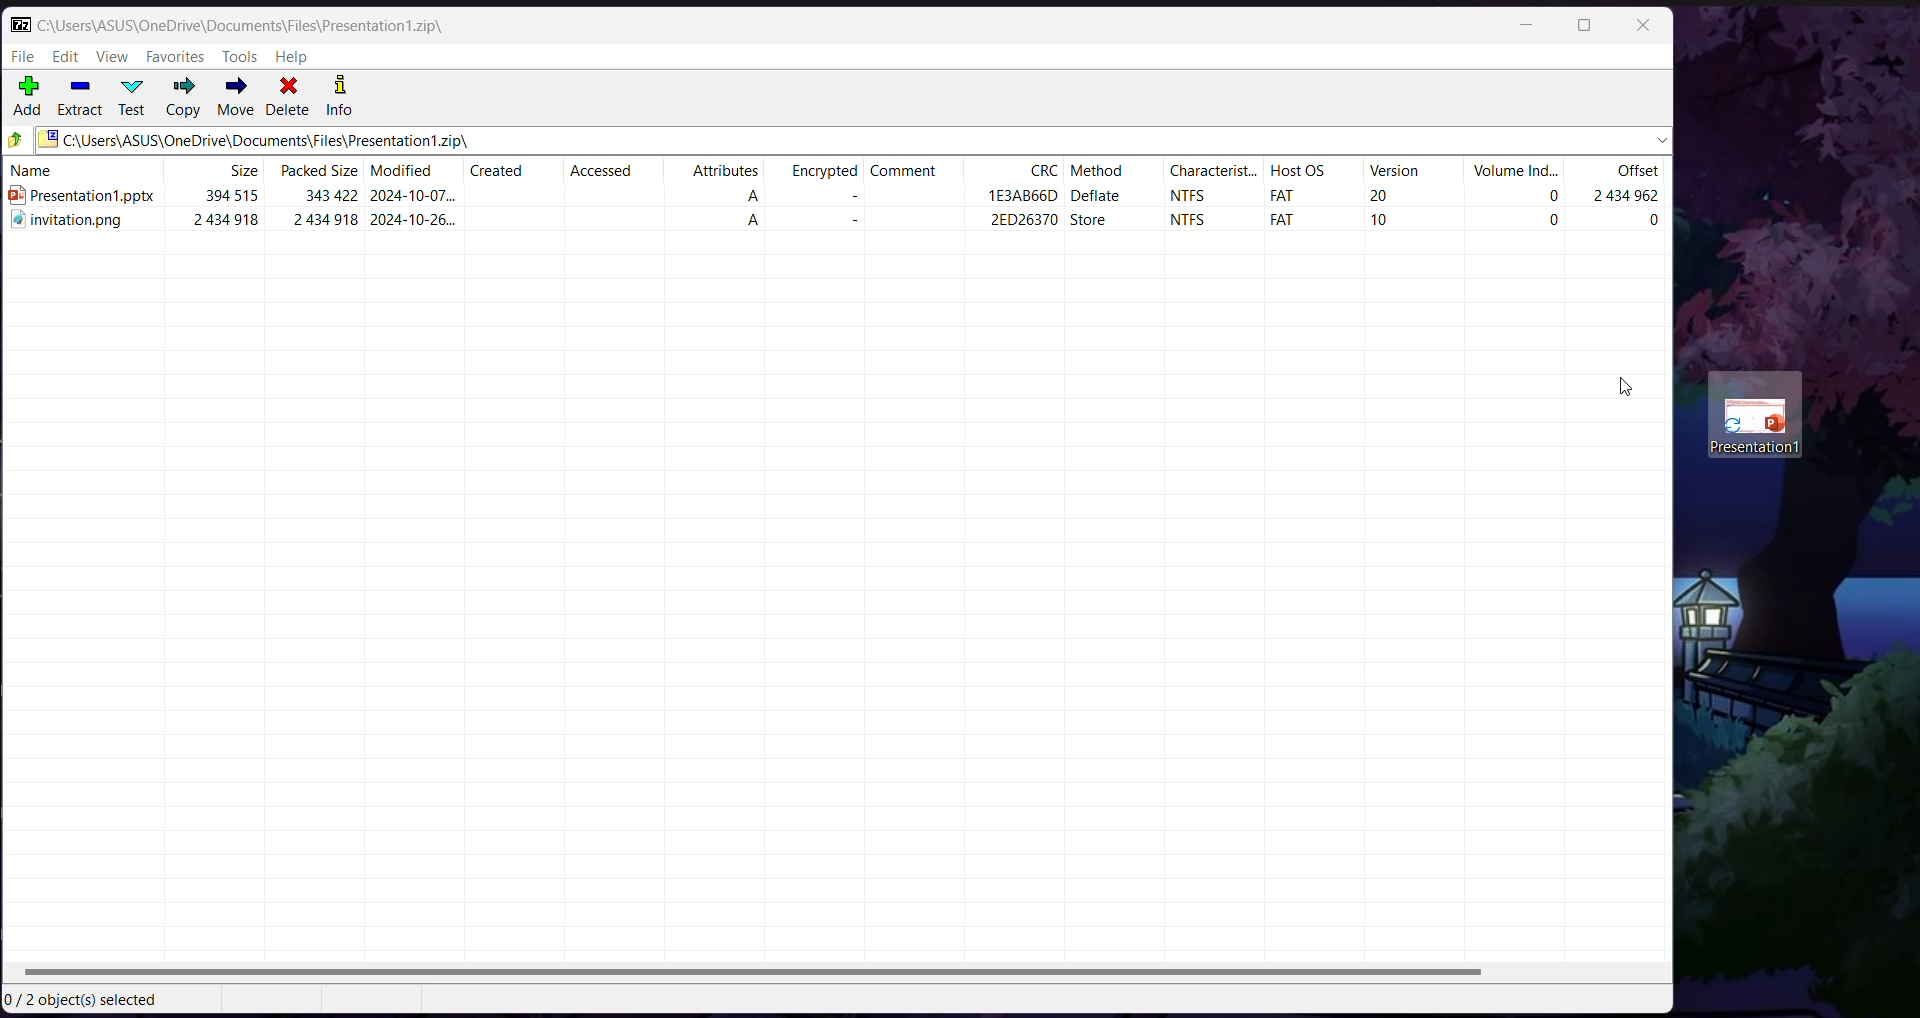  I want to click on Favorites, so click(177, 57).